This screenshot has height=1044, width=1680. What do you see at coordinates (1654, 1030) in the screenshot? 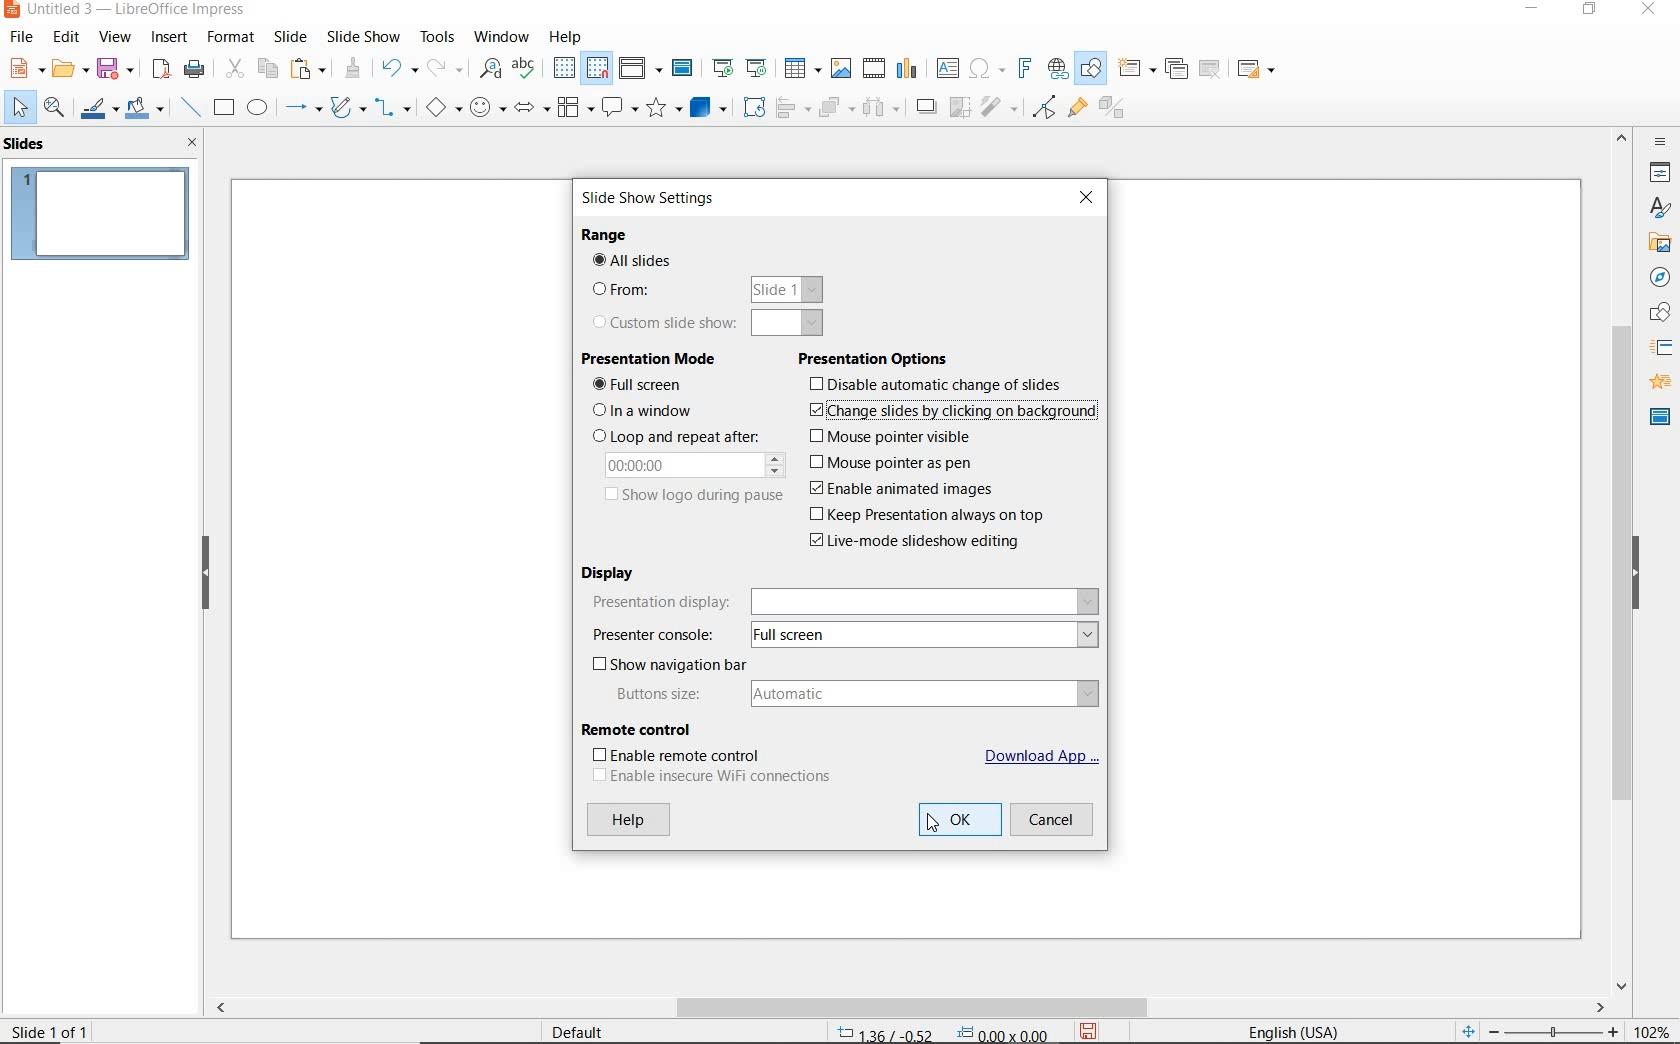
I see `ZOOM FACTOR` at bounding box center [1654, 1030].